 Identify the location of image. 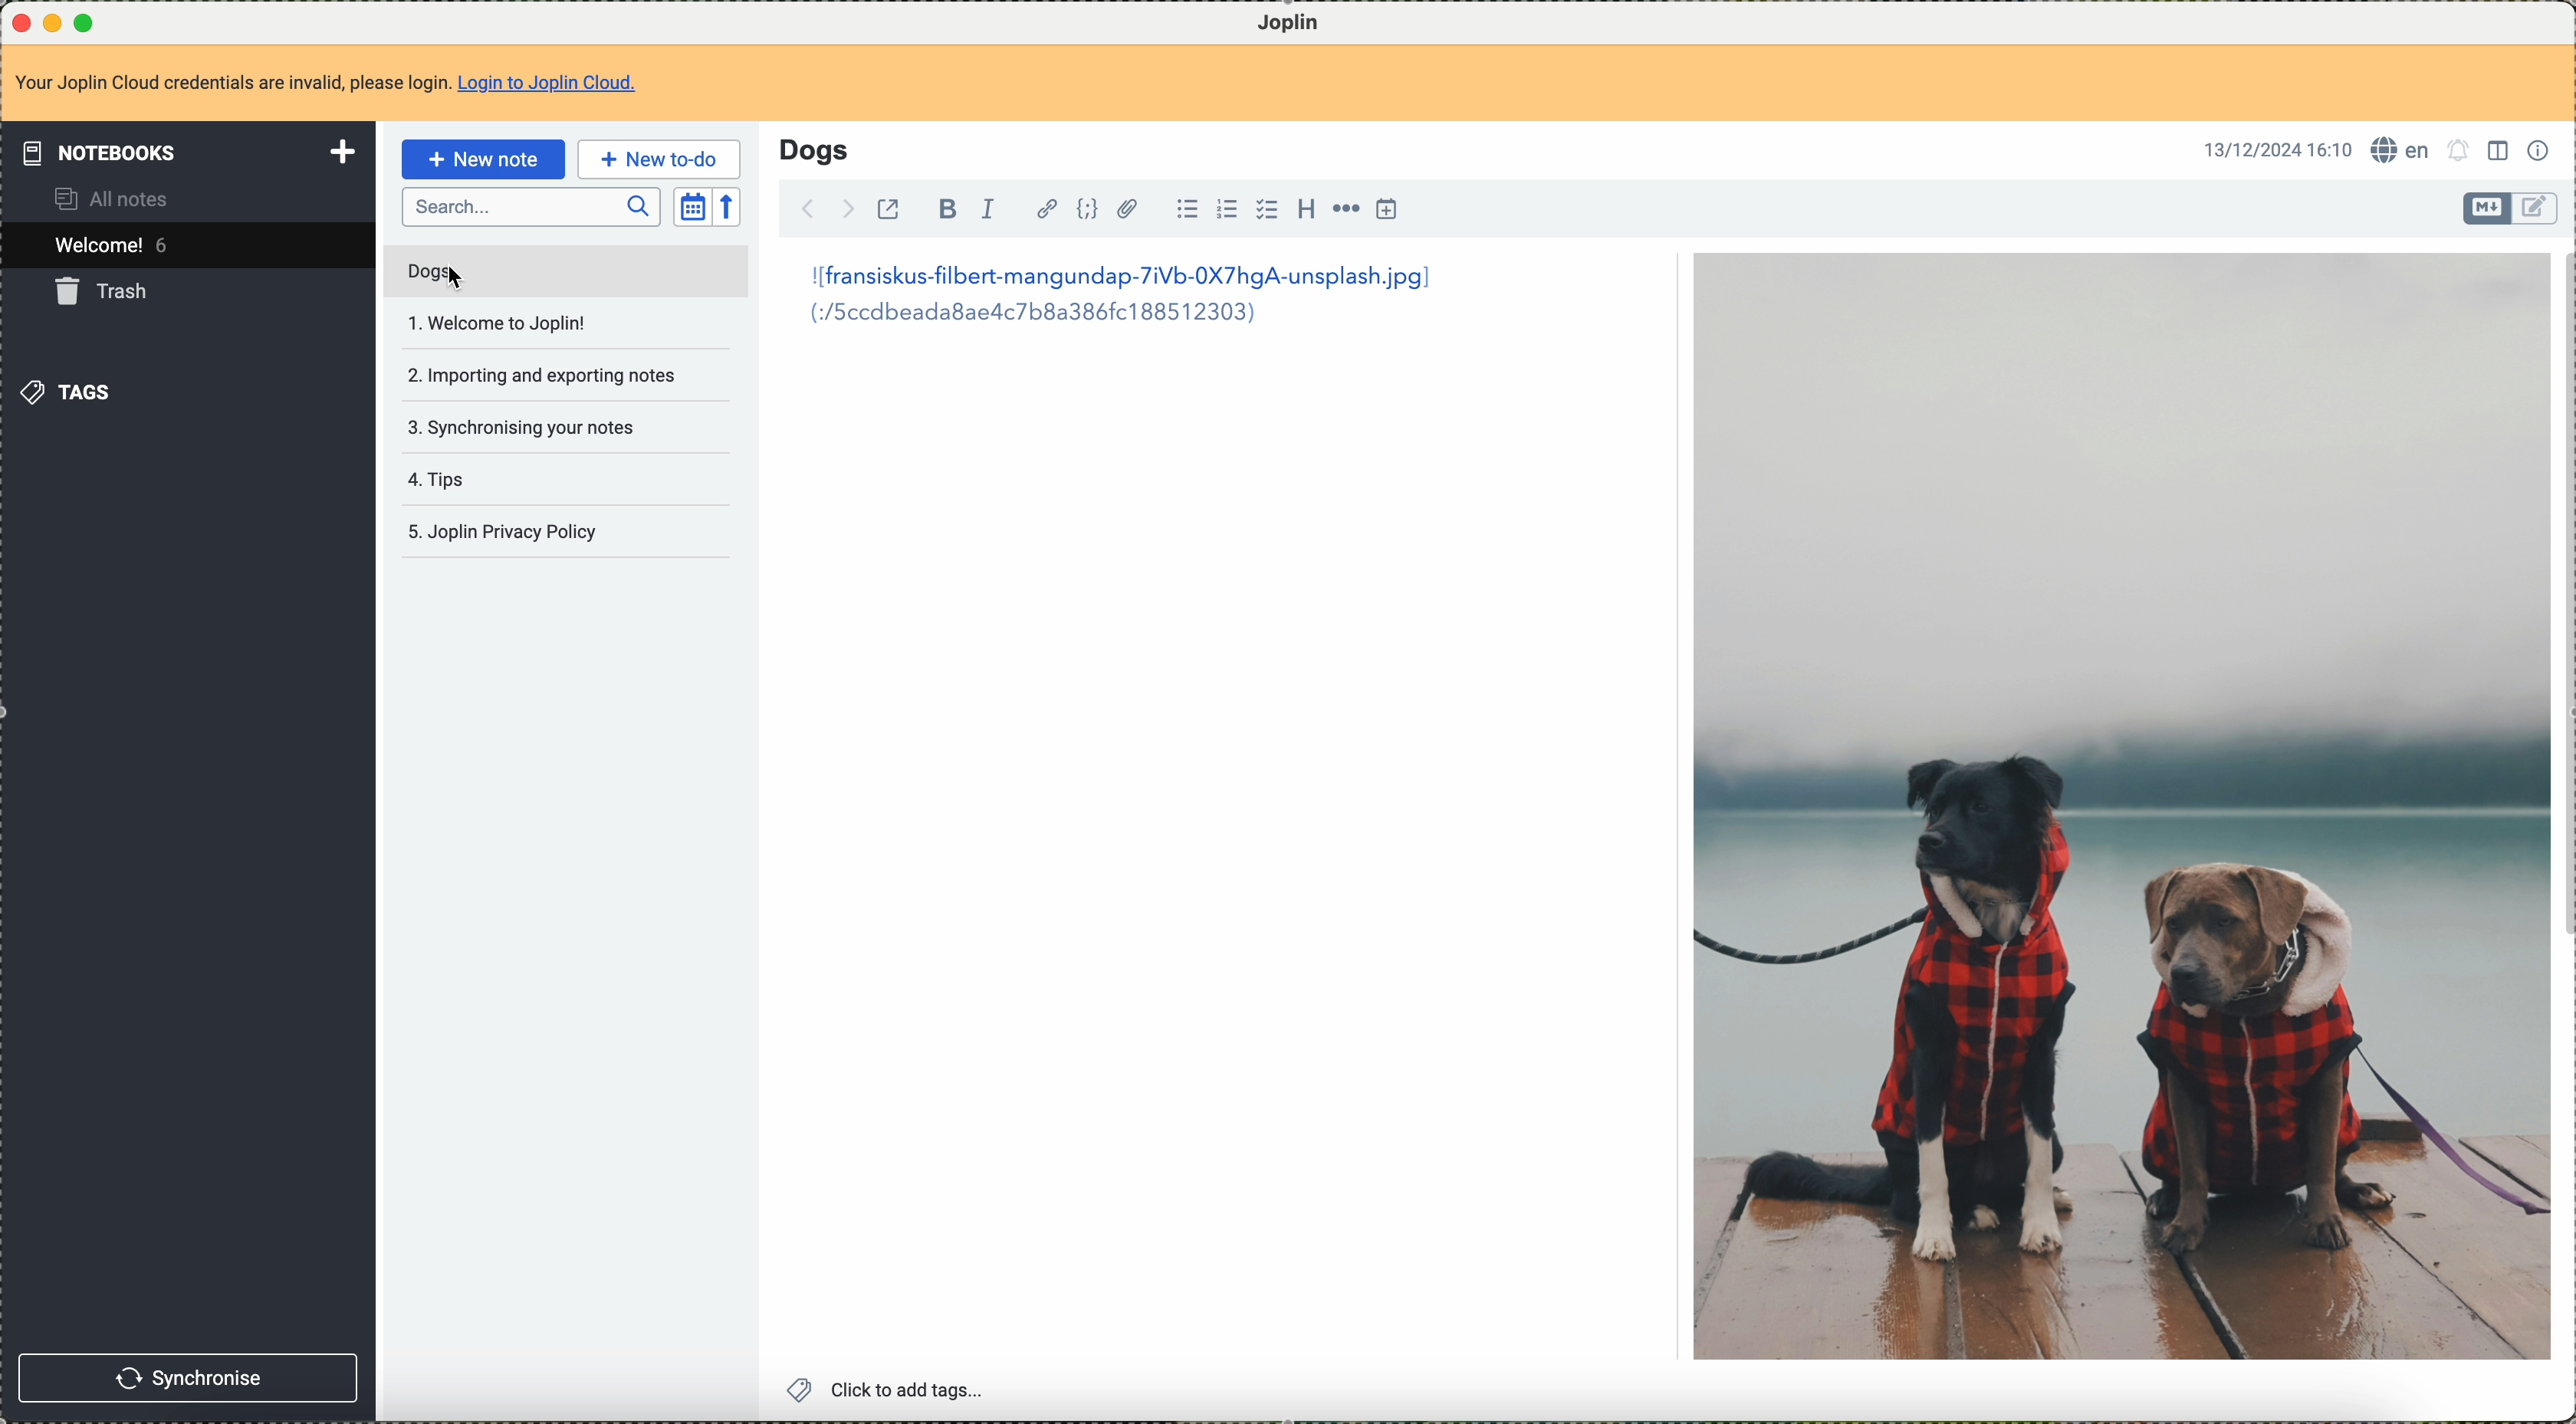
(2119, 806).